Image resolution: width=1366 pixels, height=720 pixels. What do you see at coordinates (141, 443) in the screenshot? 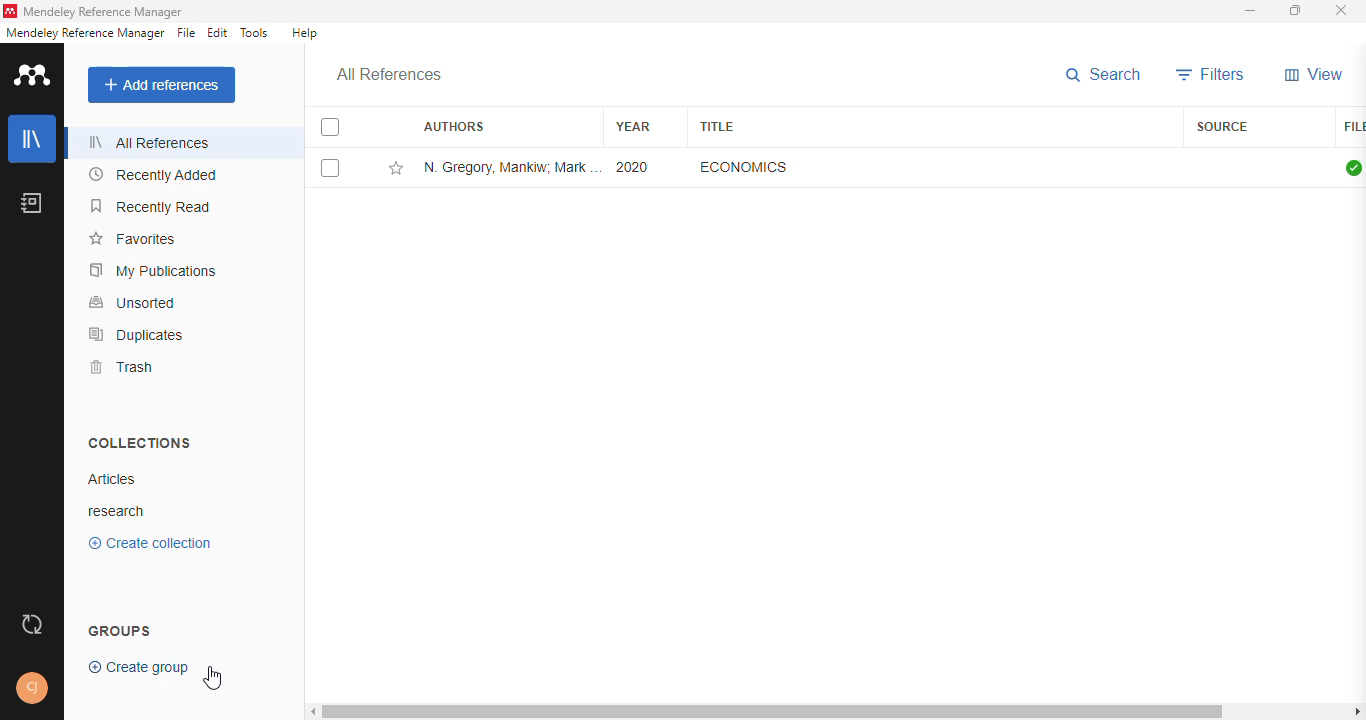
I see `collections` at bounding box center [141, 443].